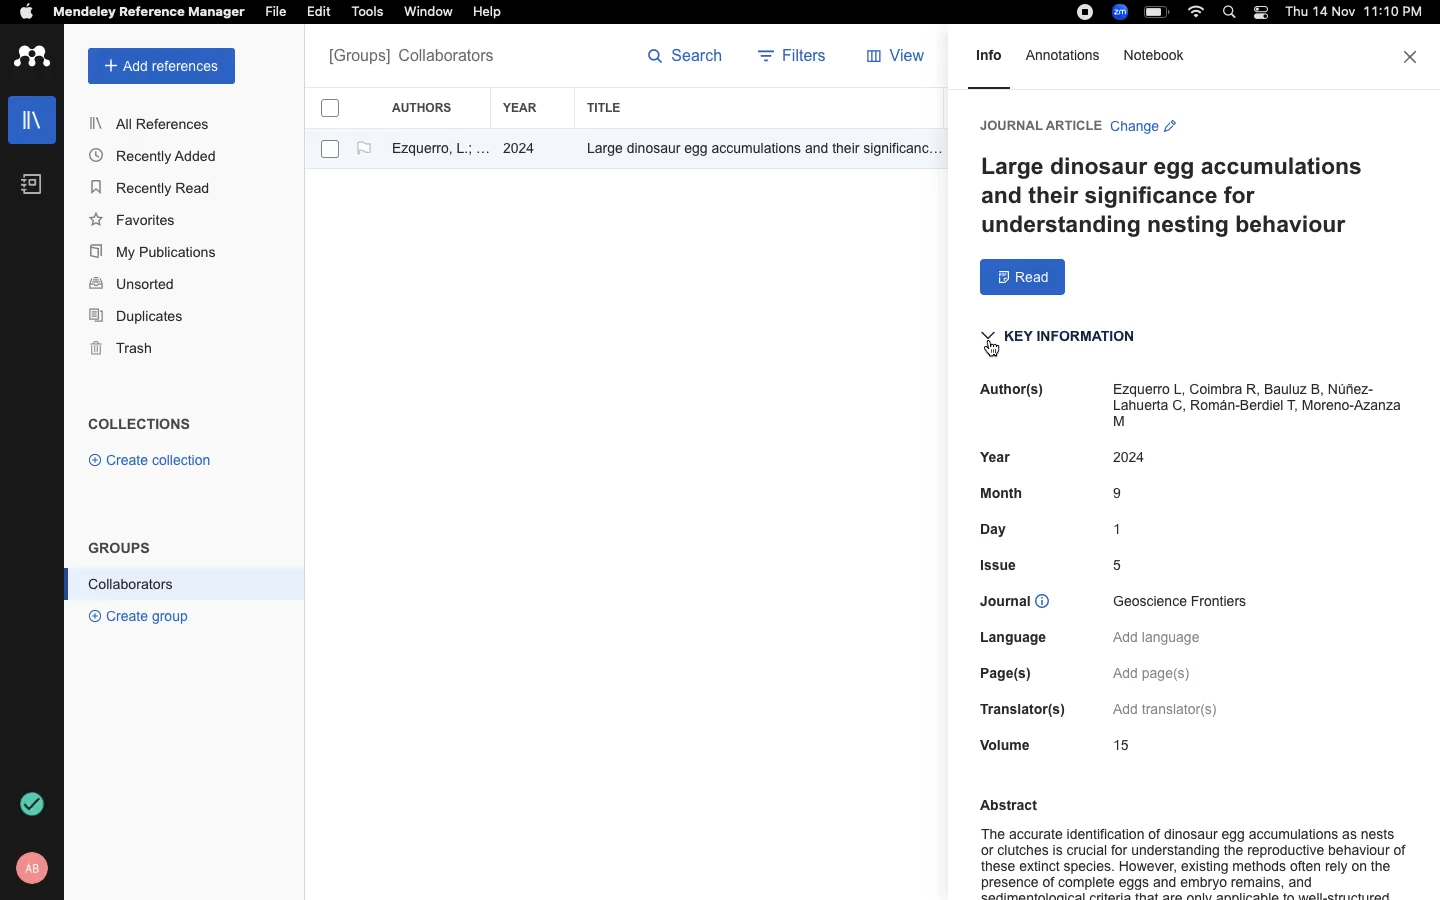 This screenshot has width=1440, height=900. I want to click on view, so click(900, 60).